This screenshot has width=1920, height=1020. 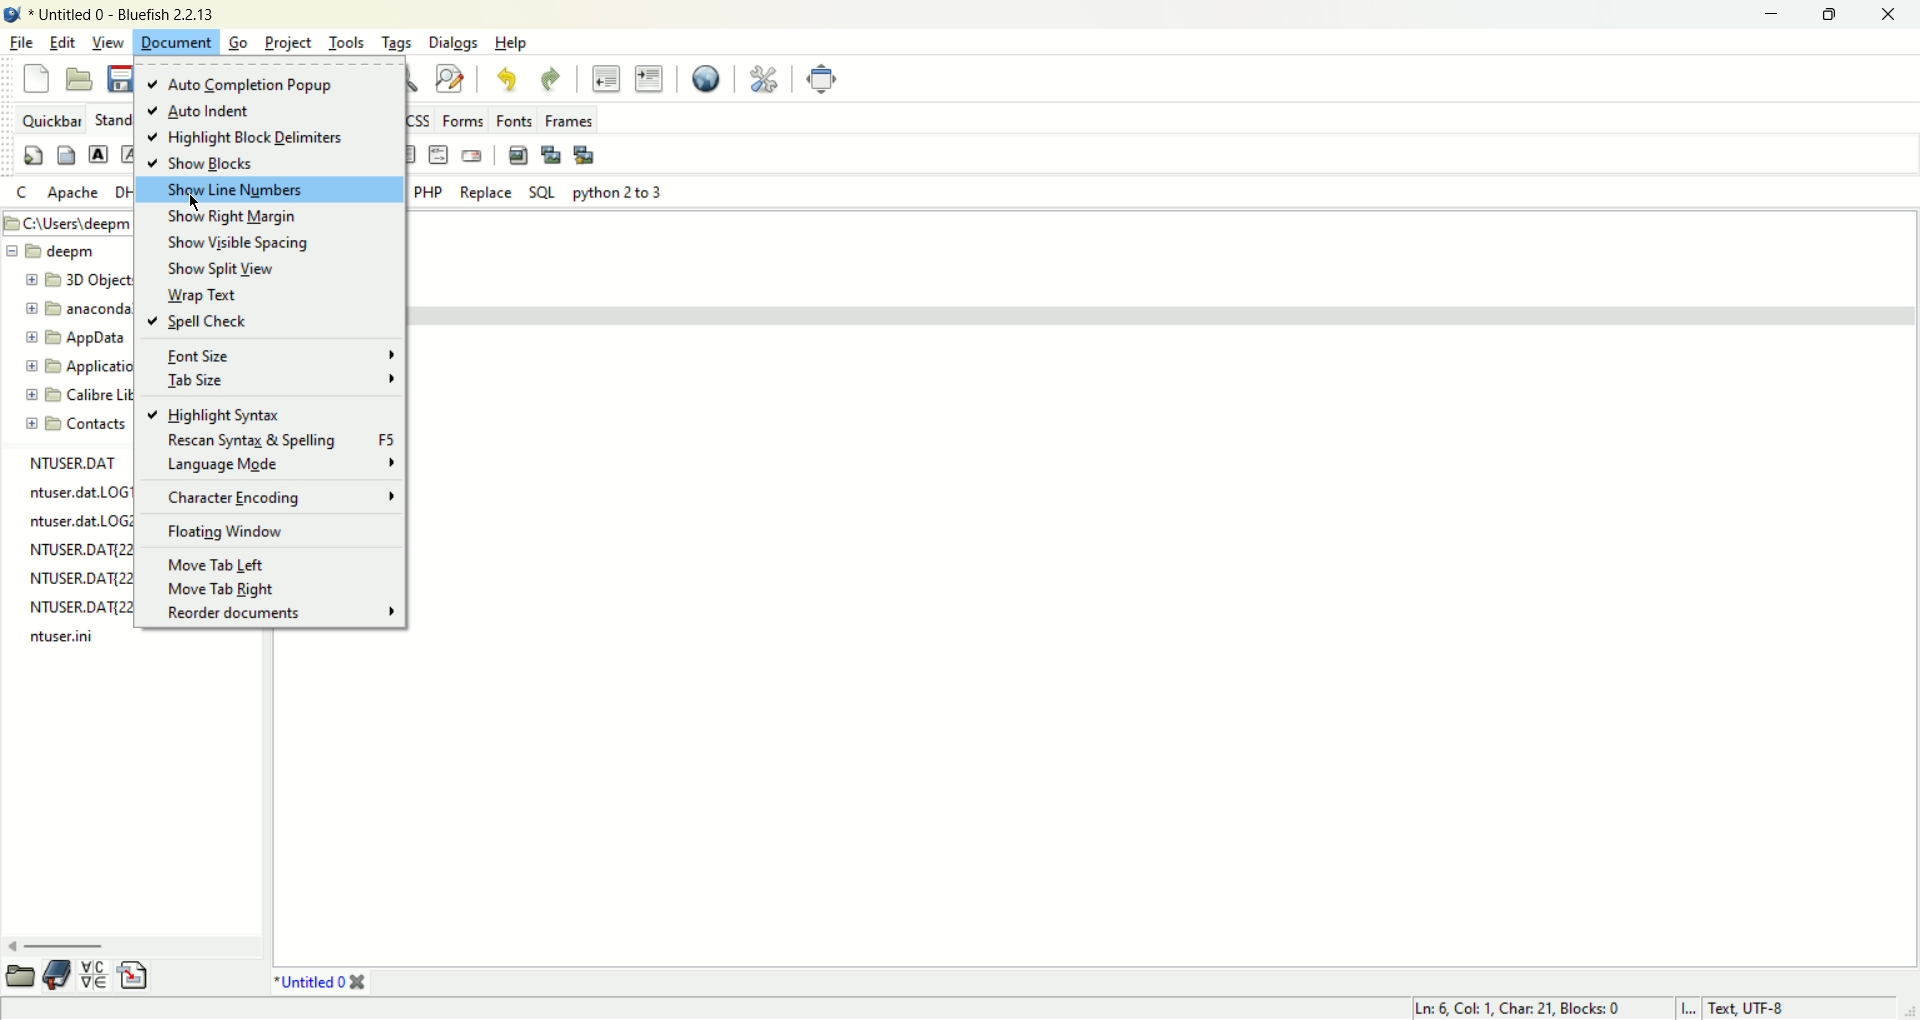 What do you see at coordinates (62, 635) in the screenshot?
I see `ntuser.ini` at bounding box center [62, 635].